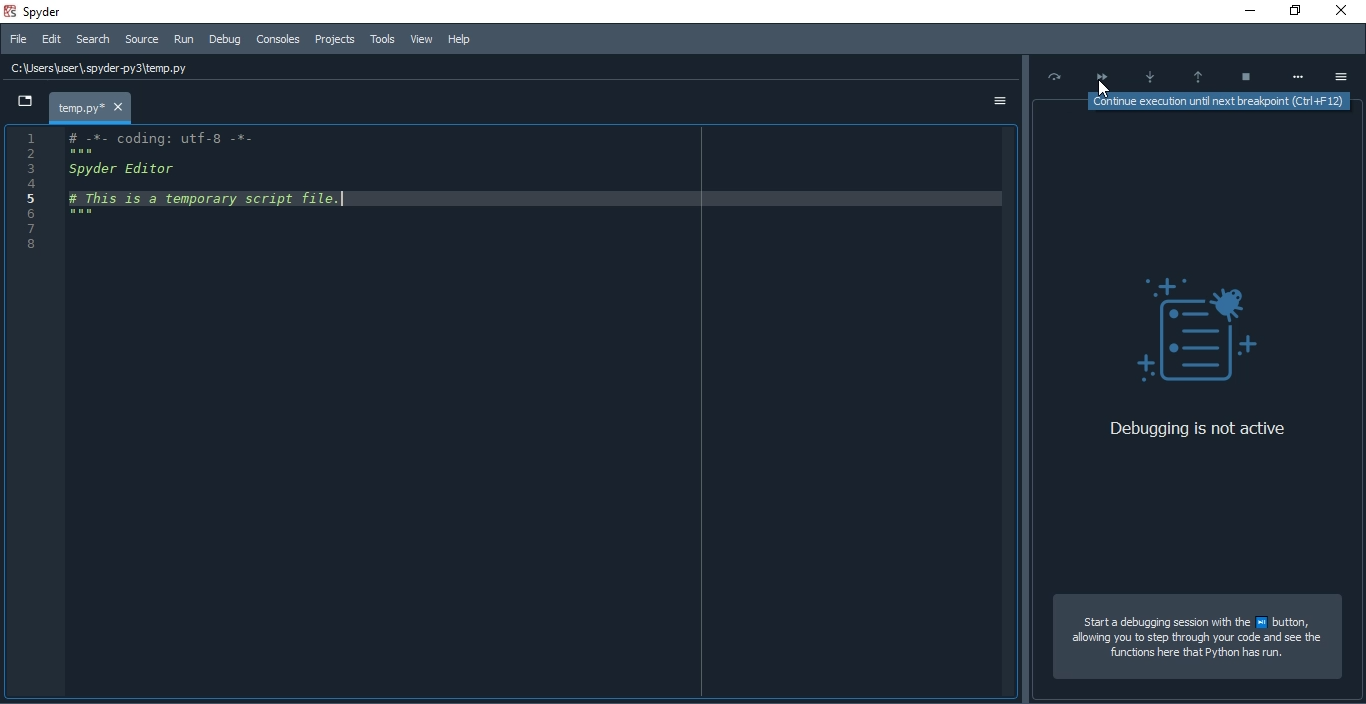 The width and height of the screenshot is (1366, 704). What do you see at coordinates (1190, 642) in the screenshot?
I see `Start a debugging session with the # button,
allowing you to step through your code and see the
functions here that Python has run,` at bounding box center [1190, 642].